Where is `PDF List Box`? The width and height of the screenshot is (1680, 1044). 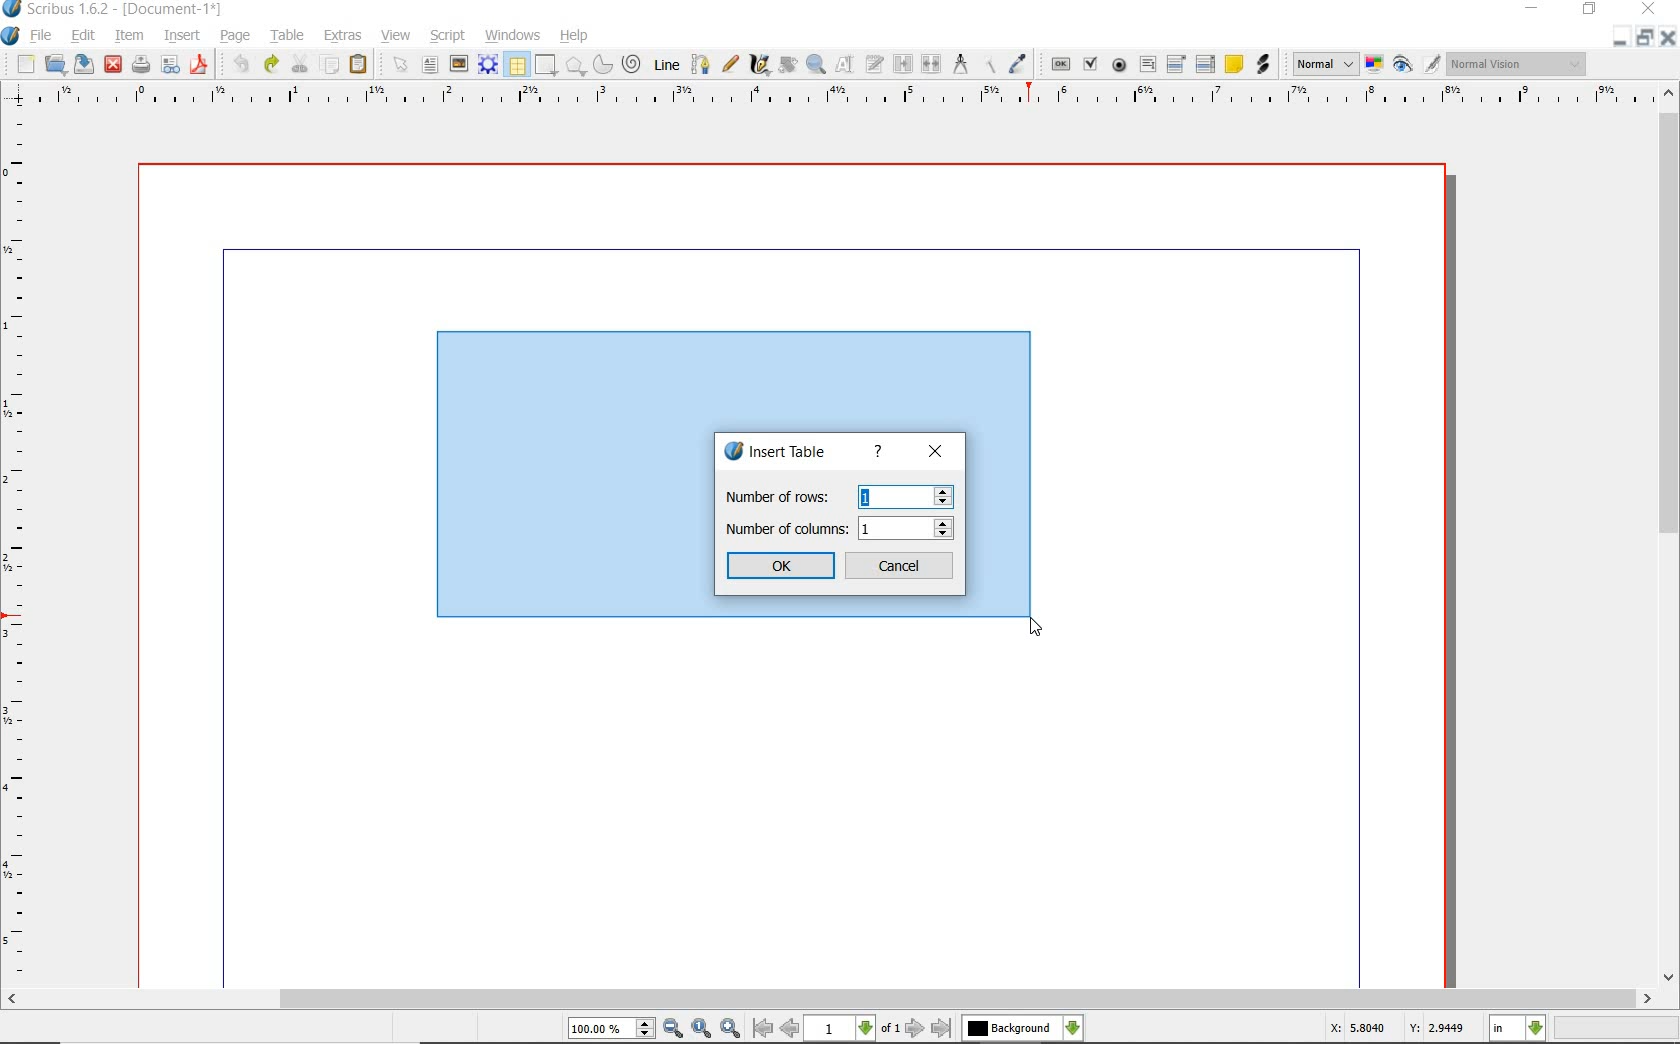
PDF List Box is located at coordinates (1205, 64).